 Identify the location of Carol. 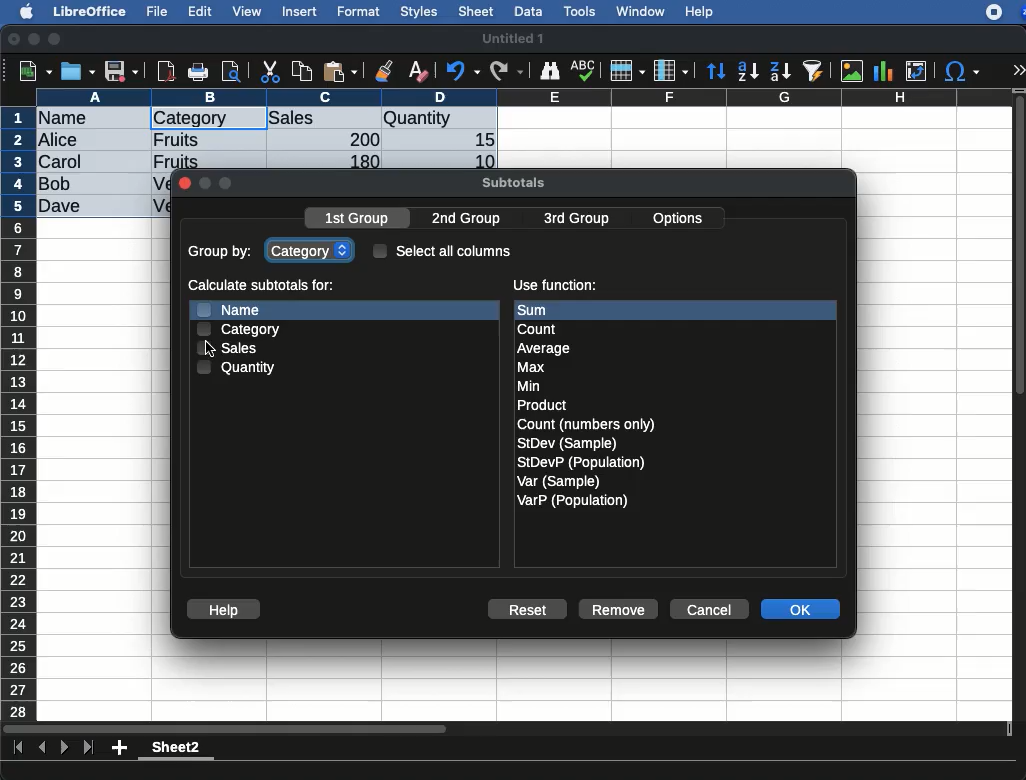
(77, 163).